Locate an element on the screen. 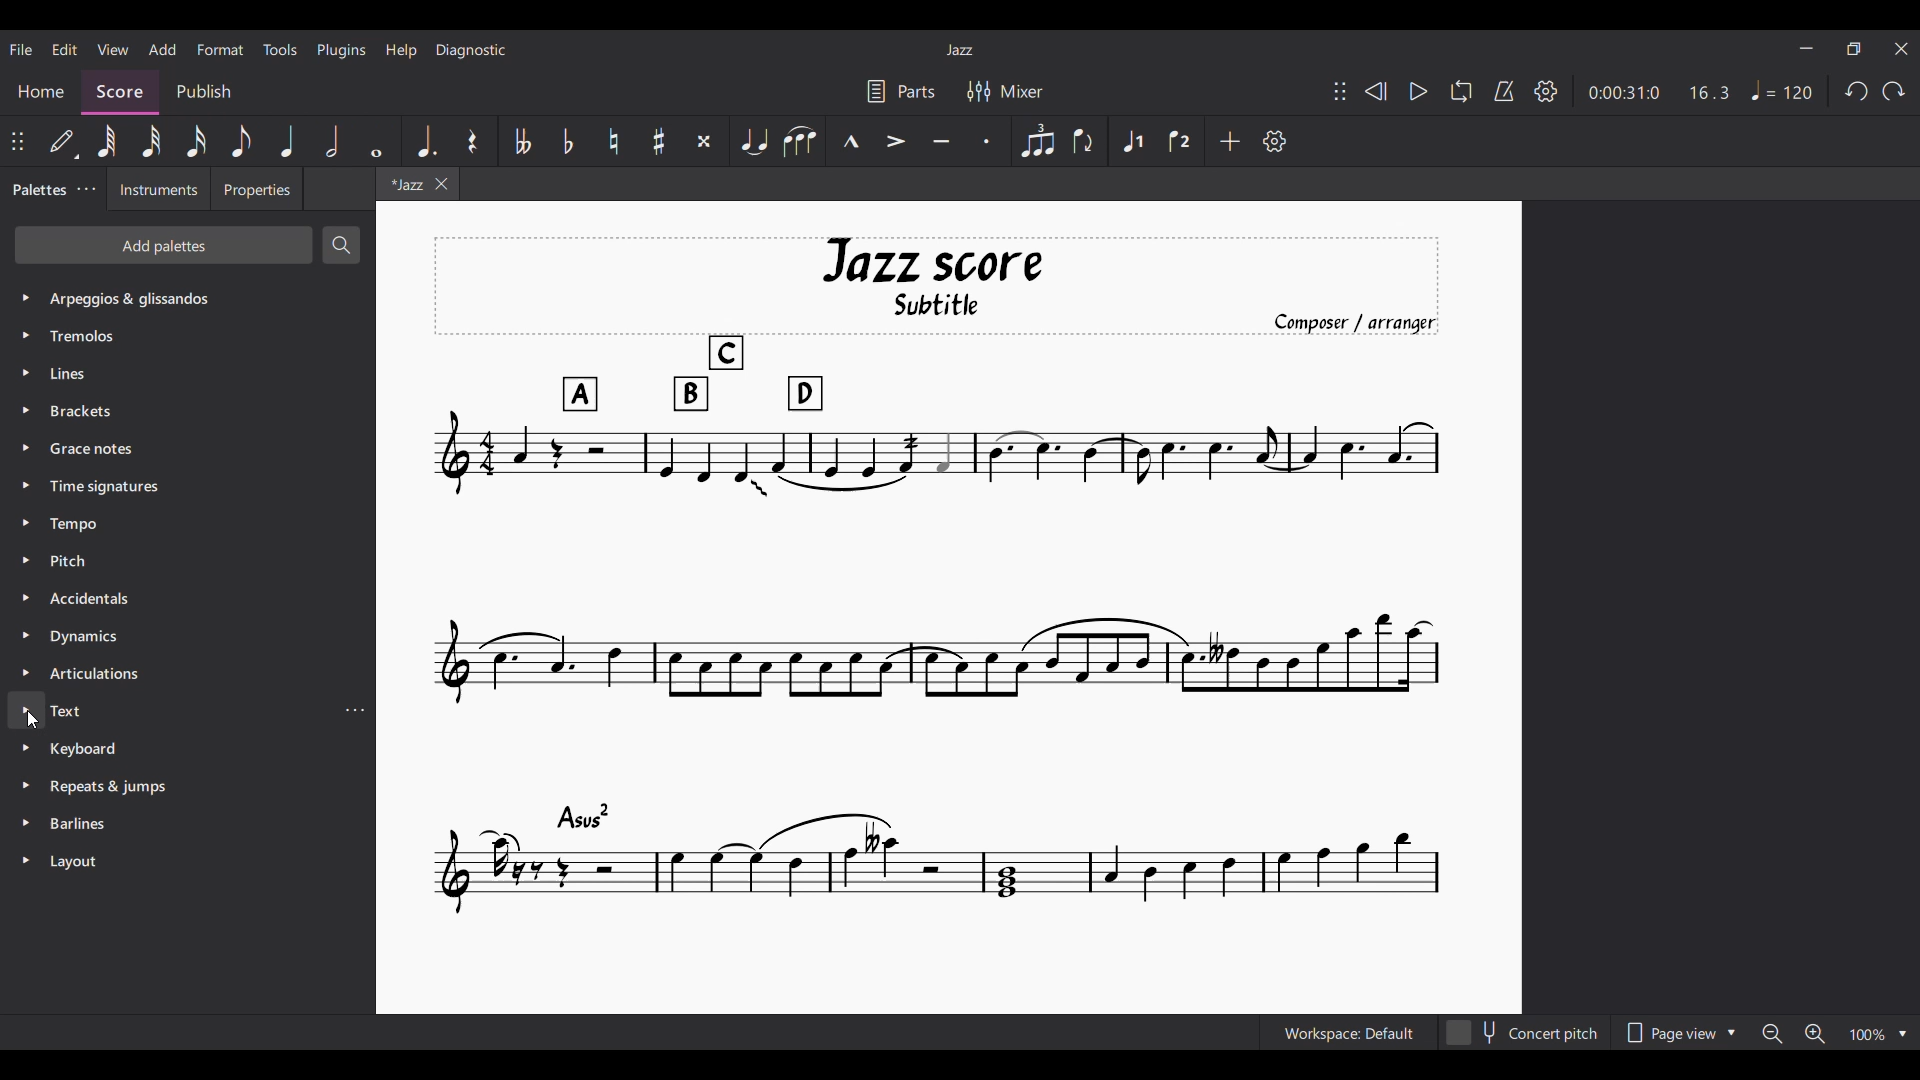  Palette options is located at coordinates (135, 298).